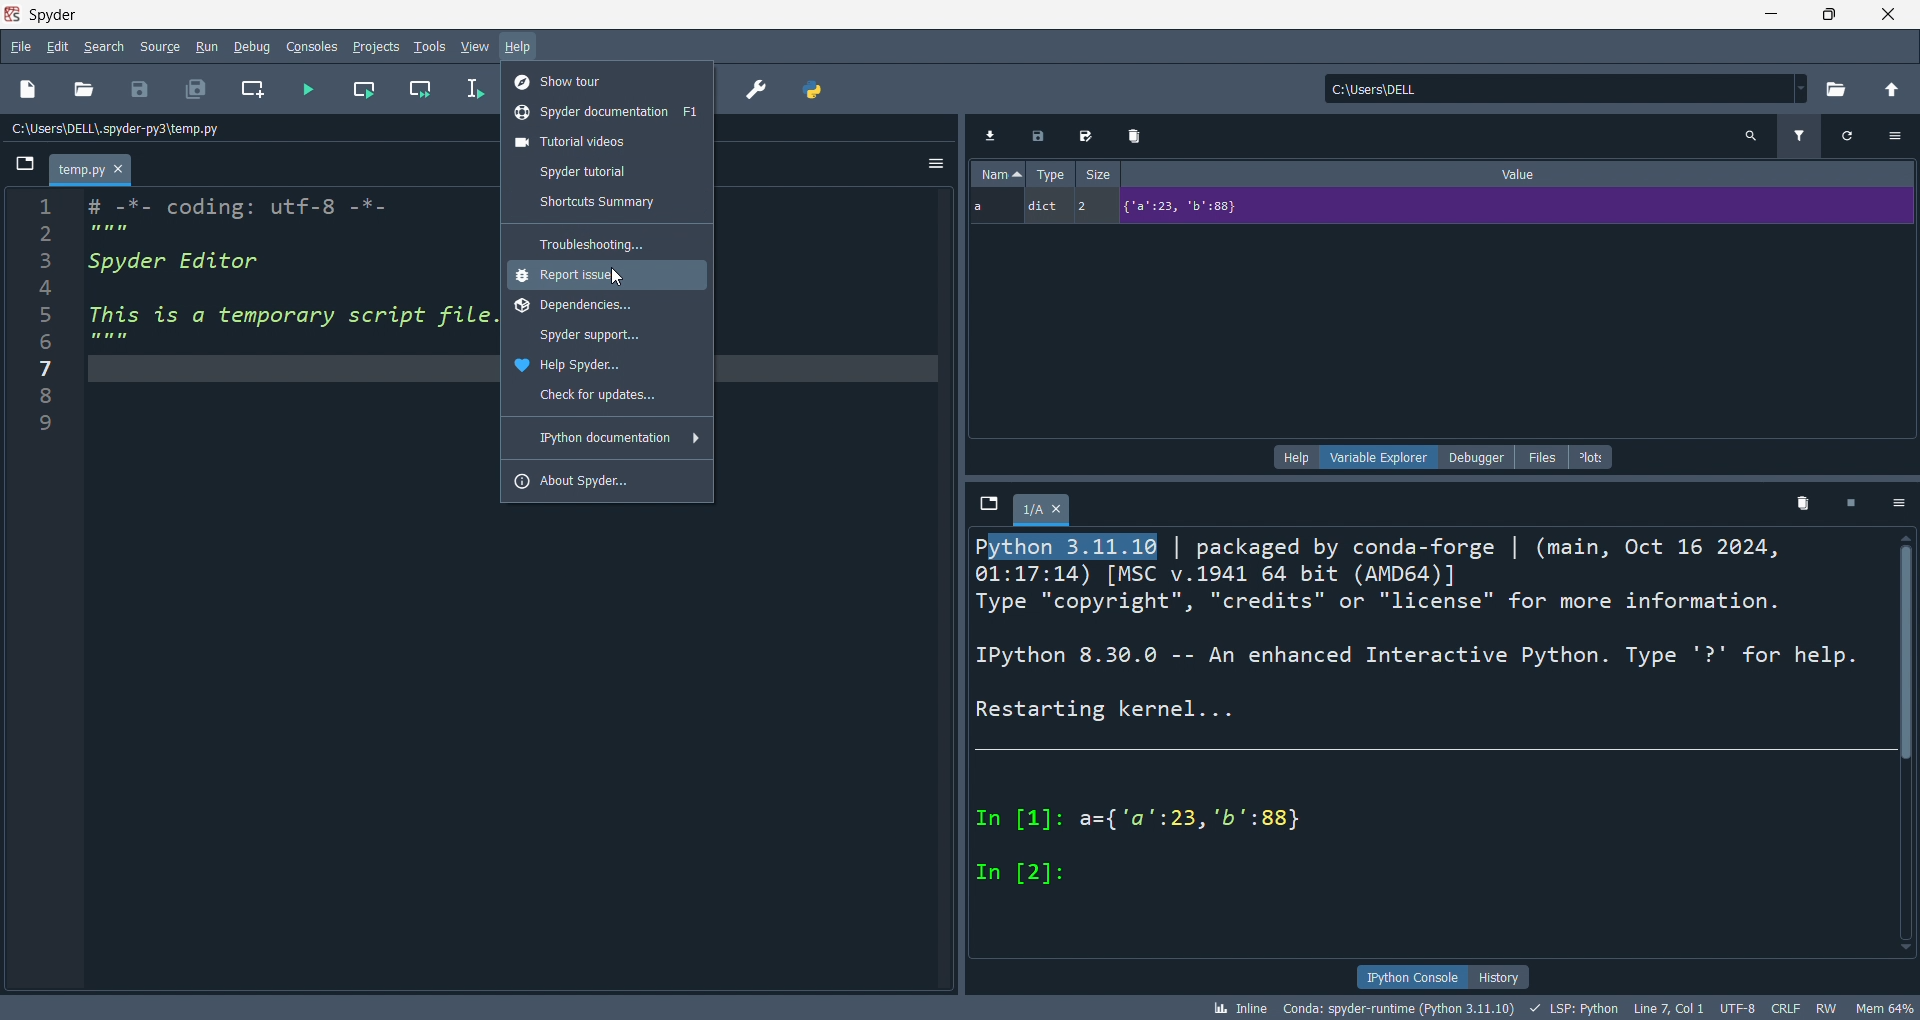  What do you see at coordinates (607, 82) in the screenshot?
I see `show tour` at bounding box center [607, 82].